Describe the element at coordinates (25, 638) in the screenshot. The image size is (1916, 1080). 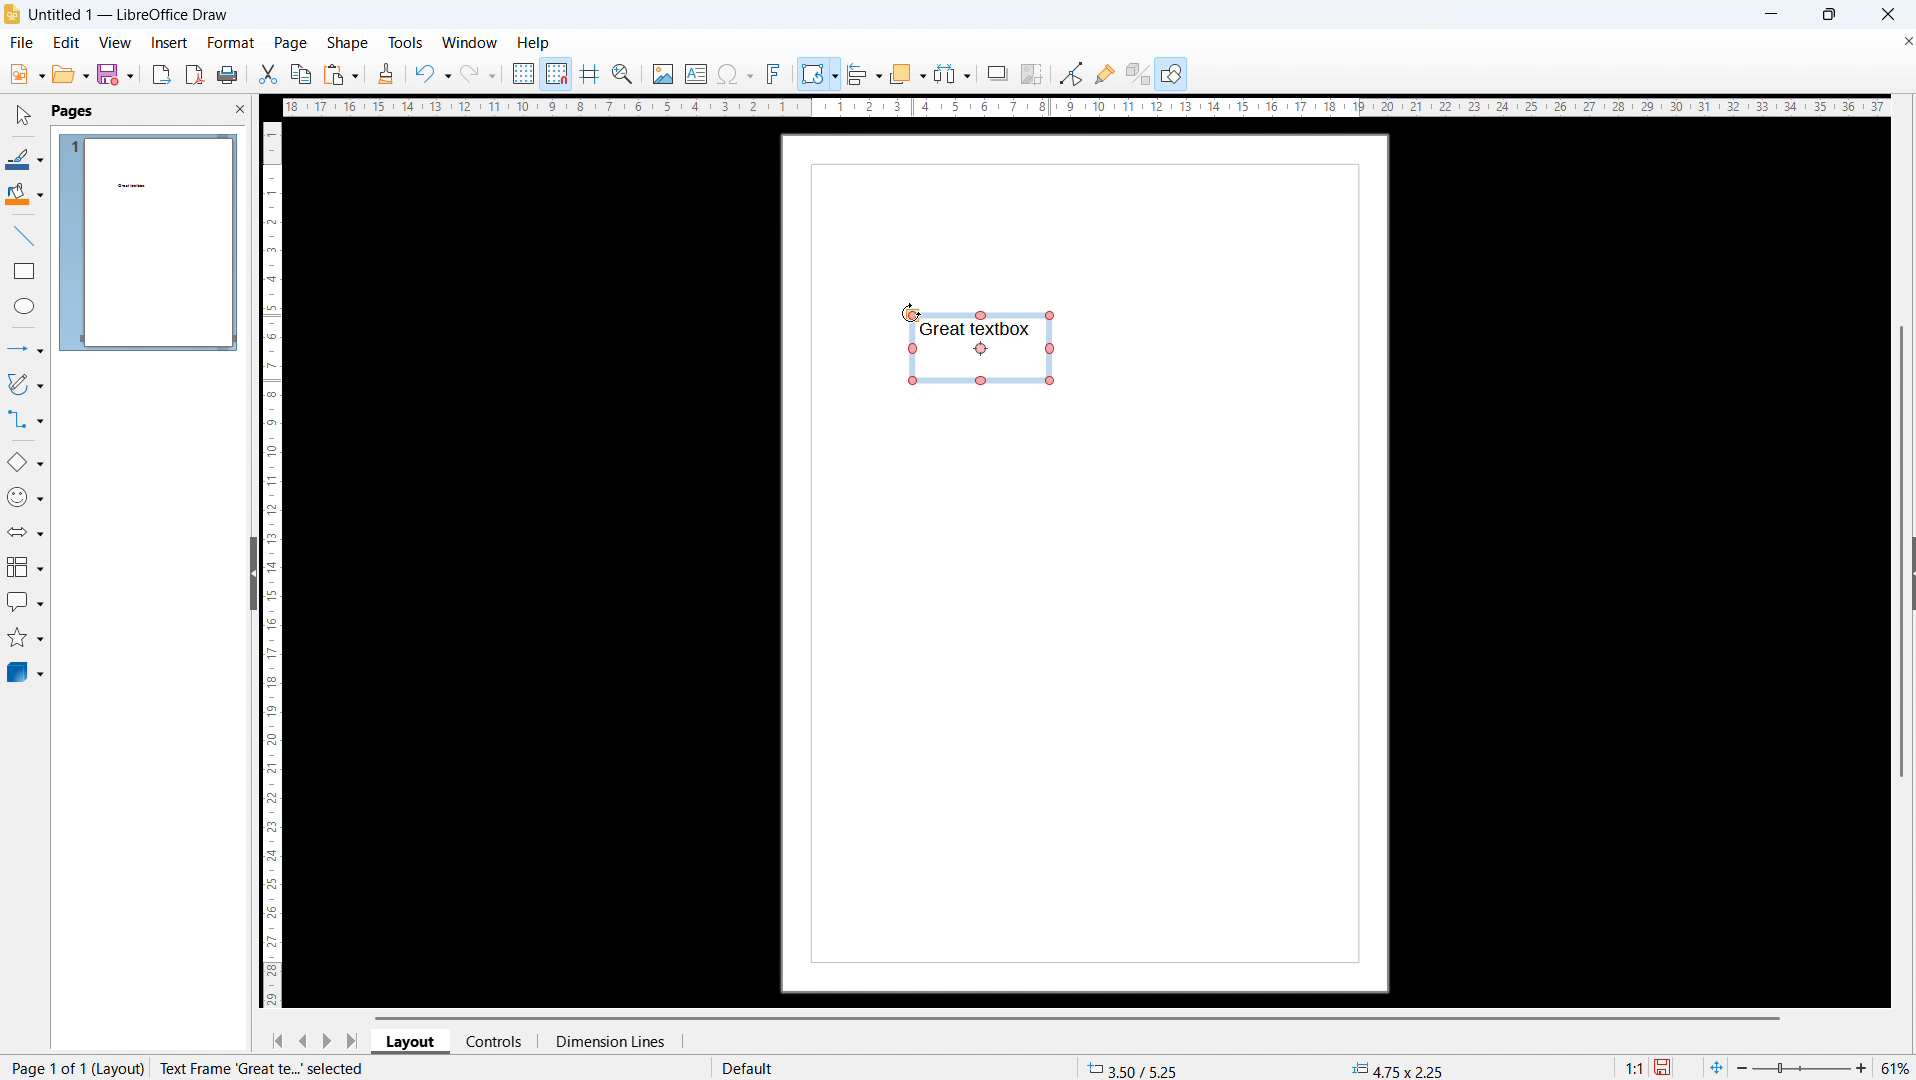
I see `stars and banners` at that location.